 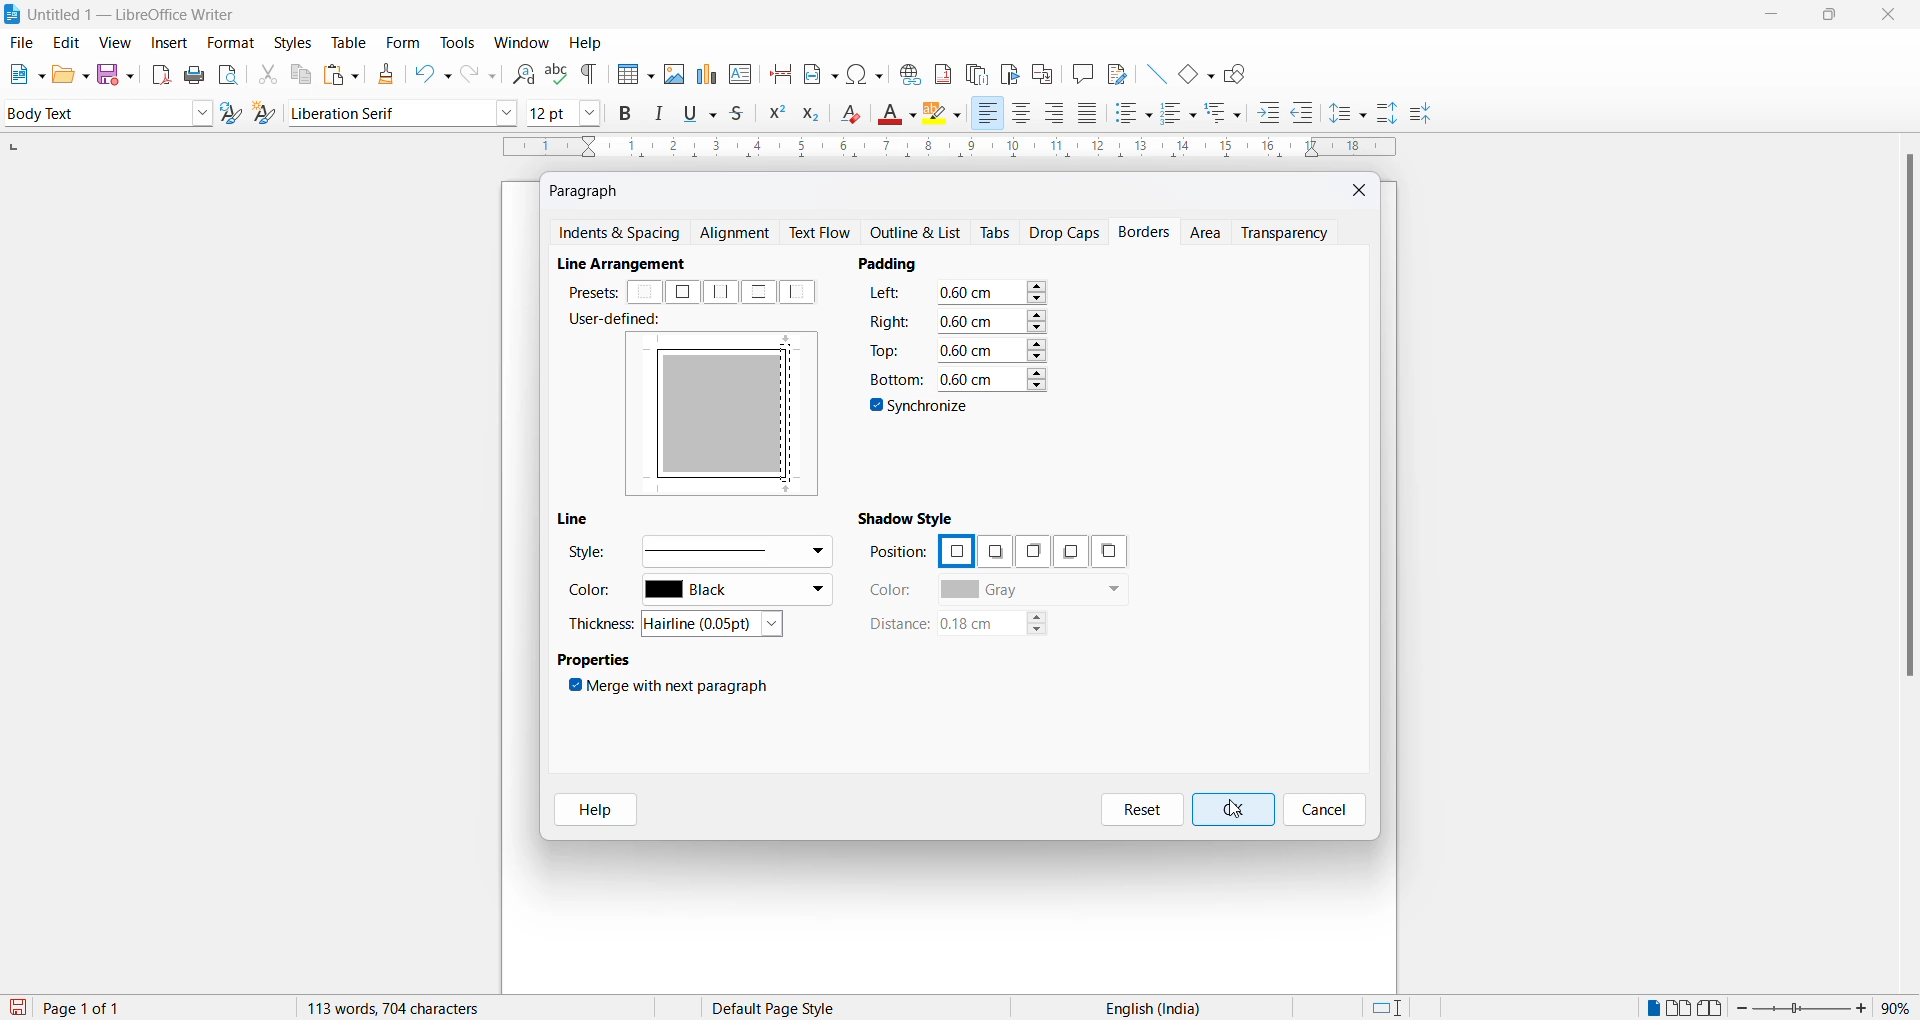 What do you see at coordinates (802, 292) in the screenshot?
I see `left` at bounding box center [802, 292].